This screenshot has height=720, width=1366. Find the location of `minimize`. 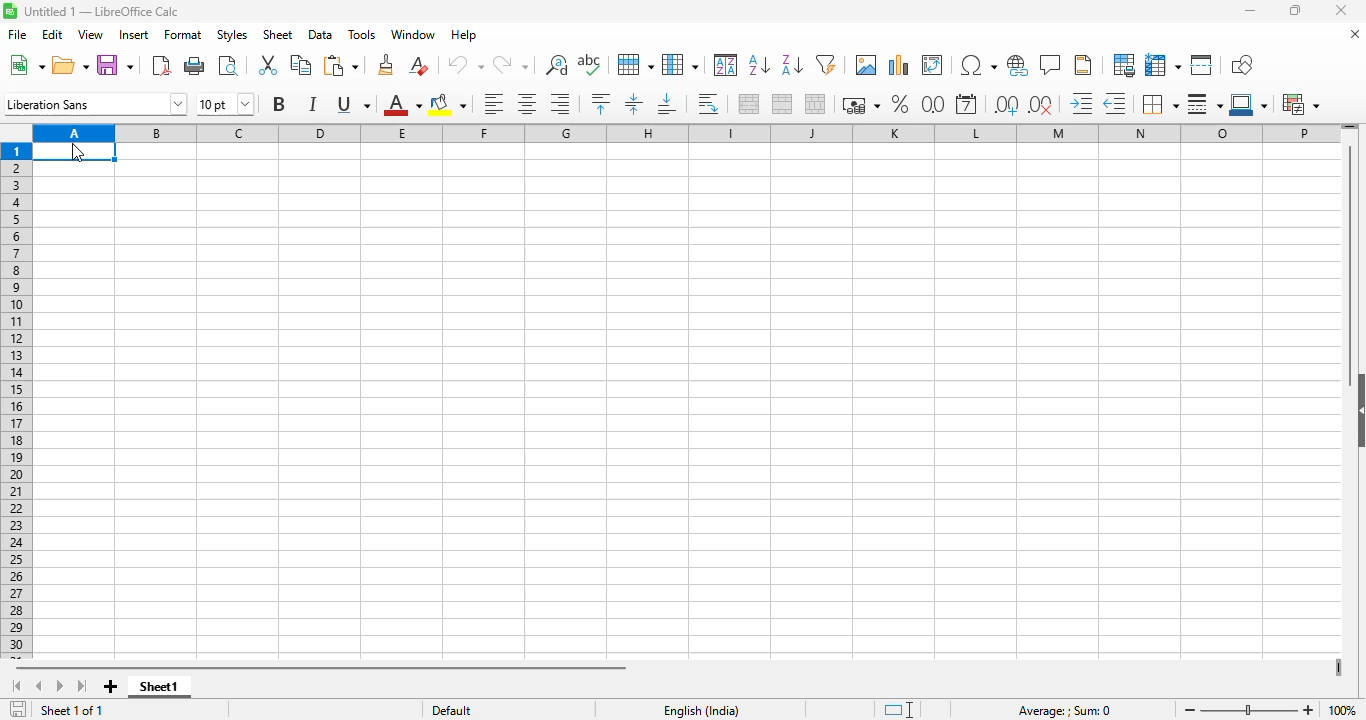

minimize is located at coordinates (1249, 10).